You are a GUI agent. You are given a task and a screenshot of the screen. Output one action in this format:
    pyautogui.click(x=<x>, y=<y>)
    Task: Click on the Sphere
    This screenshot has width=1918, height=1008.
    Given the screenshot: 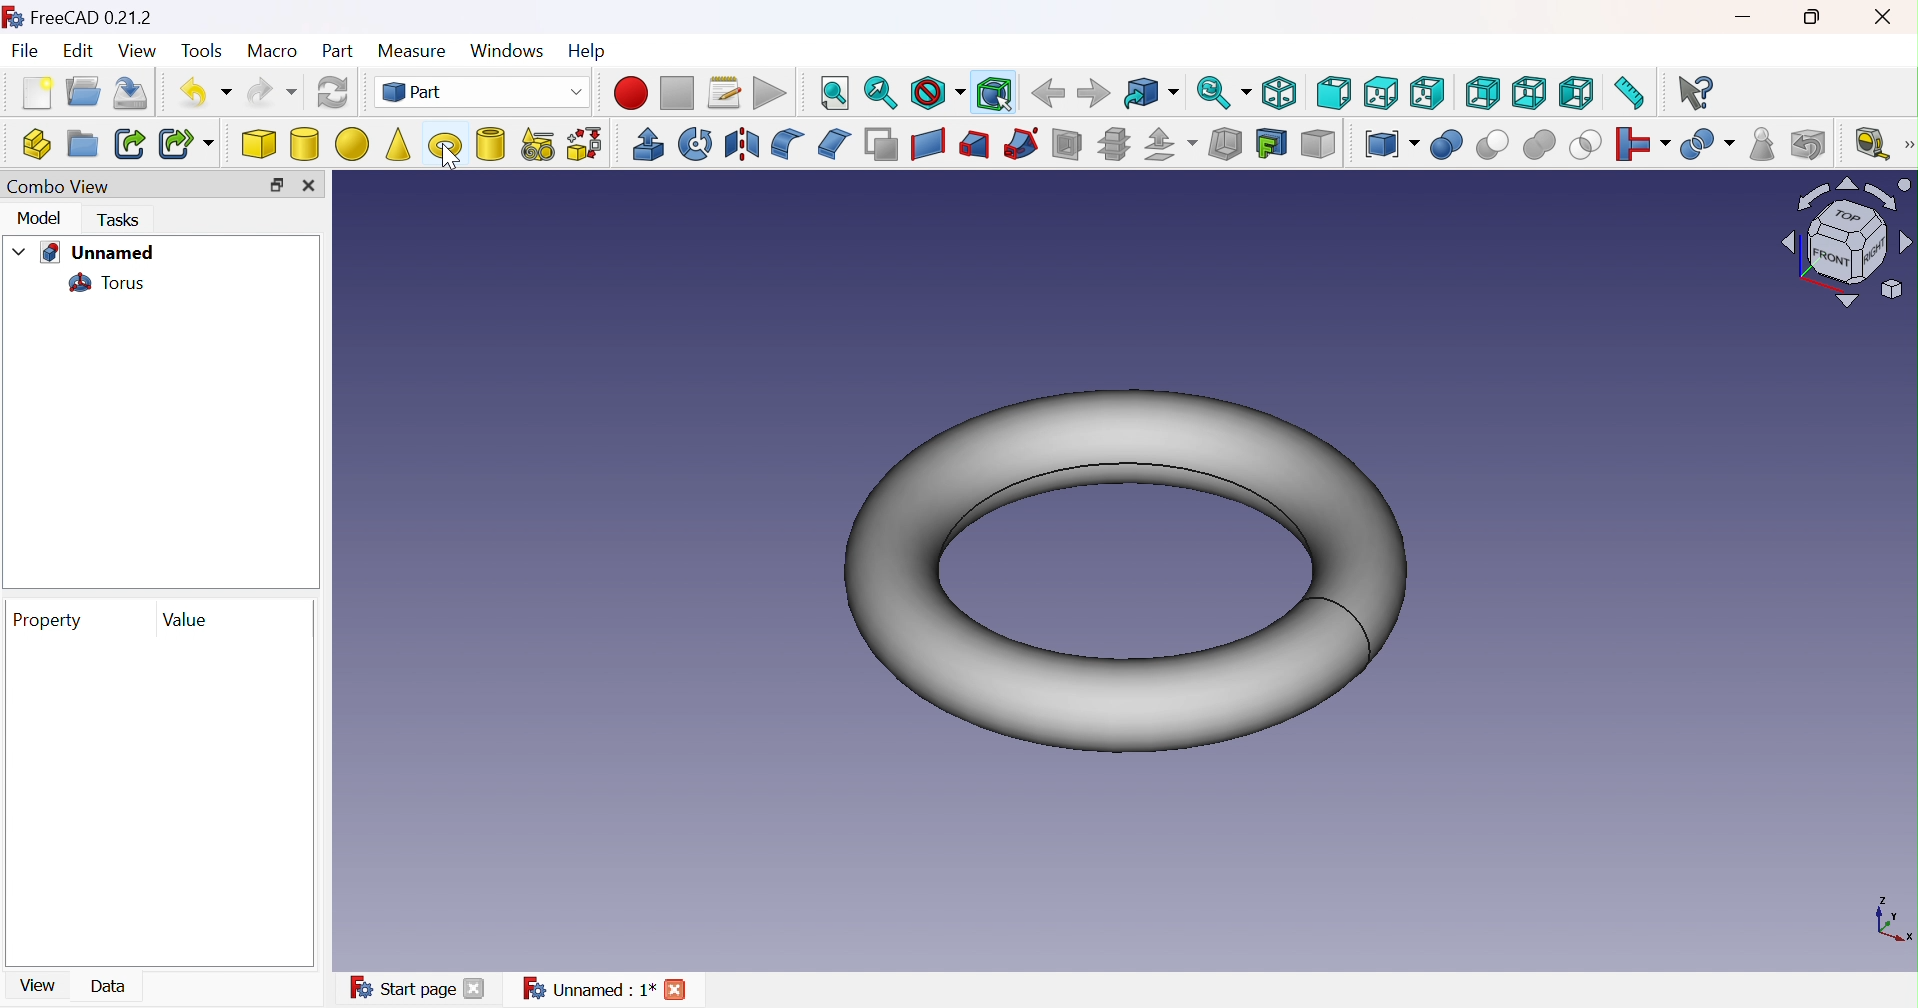 What is the action you would take?
    pyautogui.click(x=351, y=145)
    